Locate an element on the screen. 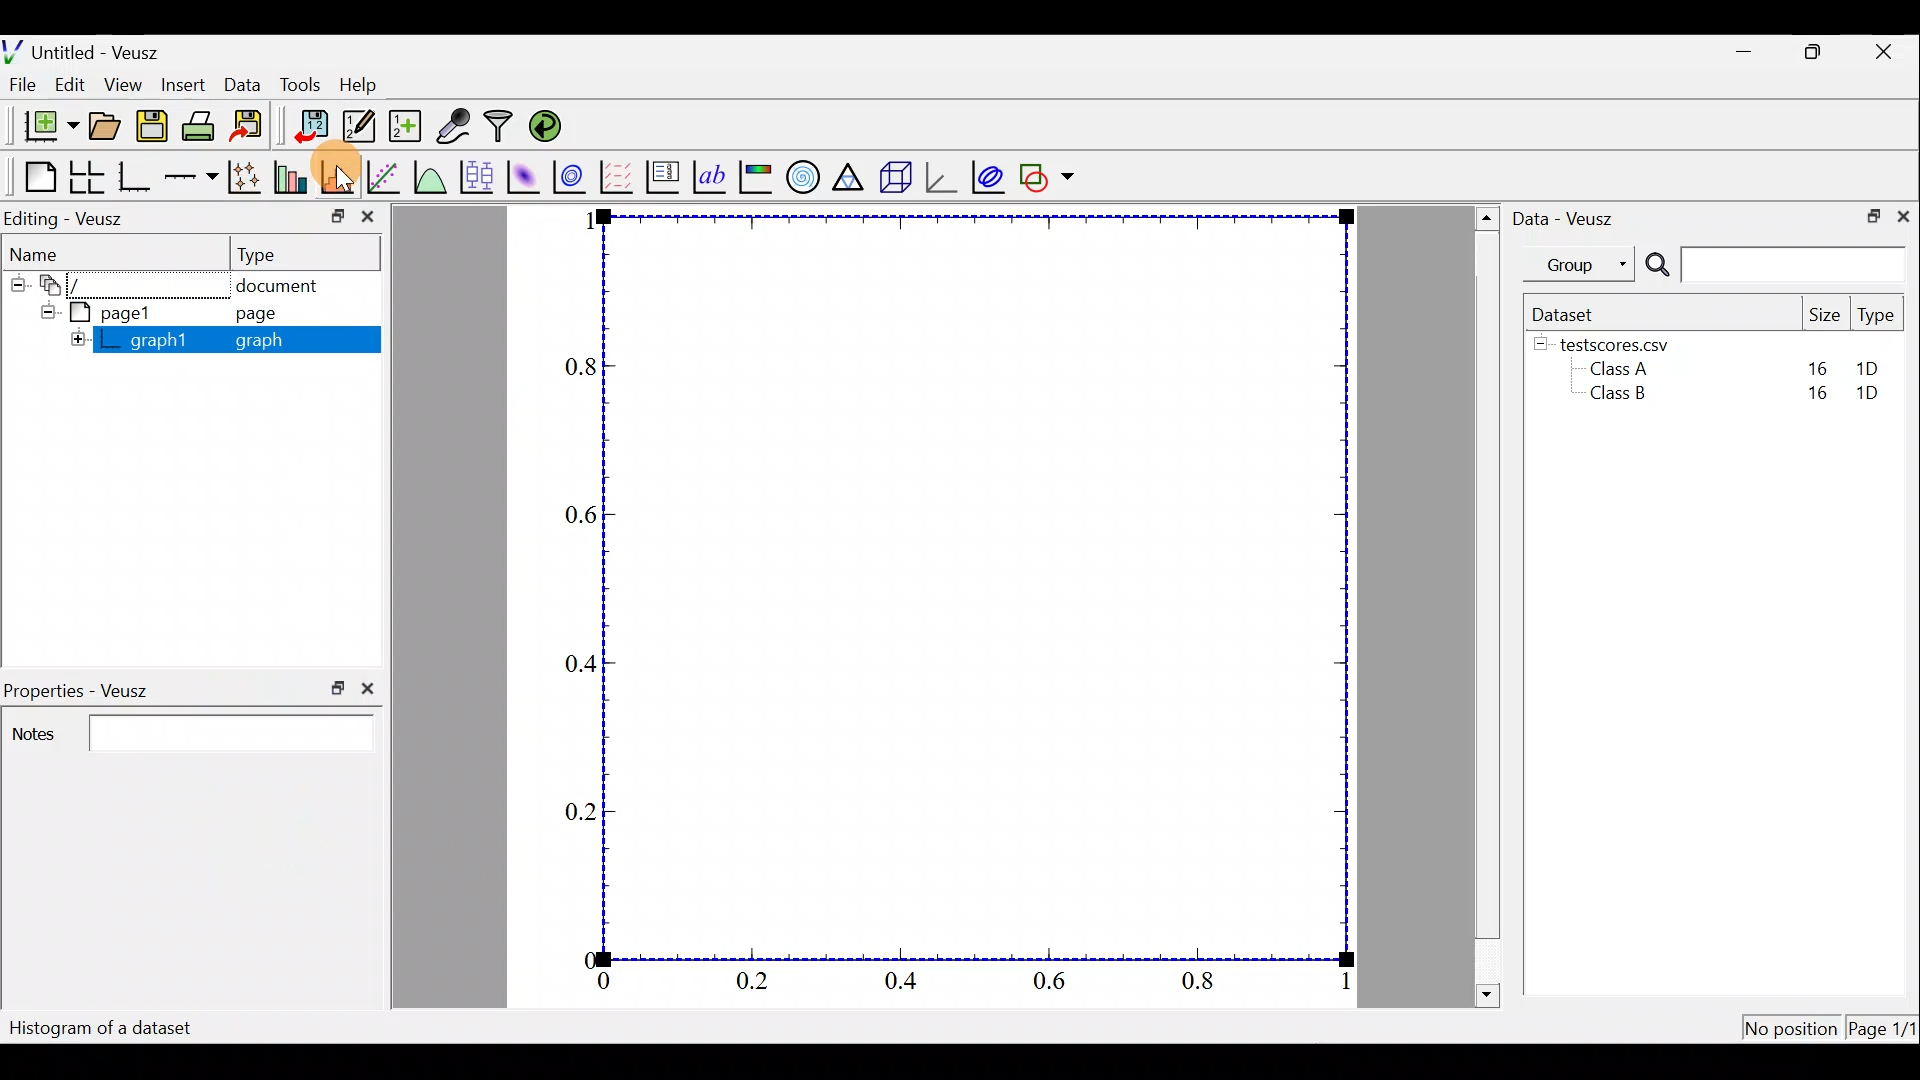  Plot key is located at coordinates (662, 177).